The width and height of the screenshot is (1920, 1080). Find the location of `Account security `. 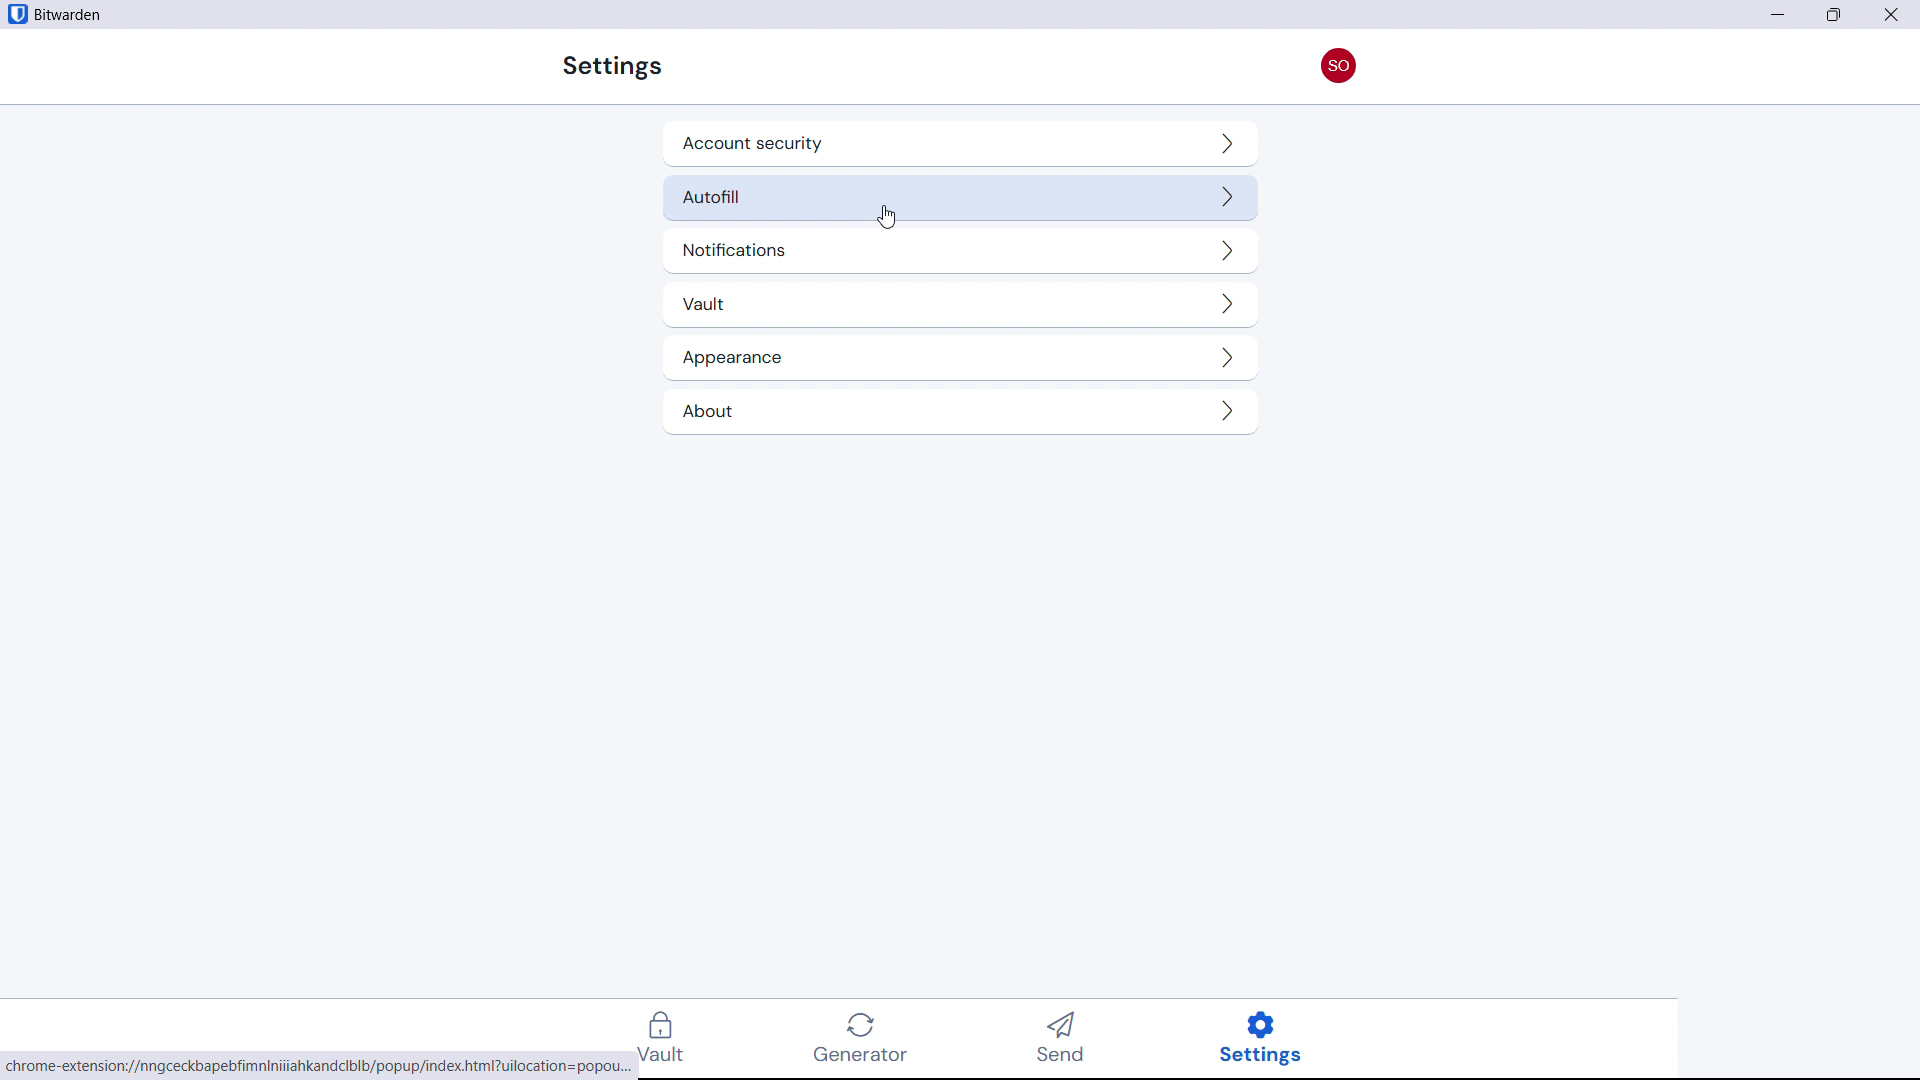

Account security  is located at coordinates (960, 144).